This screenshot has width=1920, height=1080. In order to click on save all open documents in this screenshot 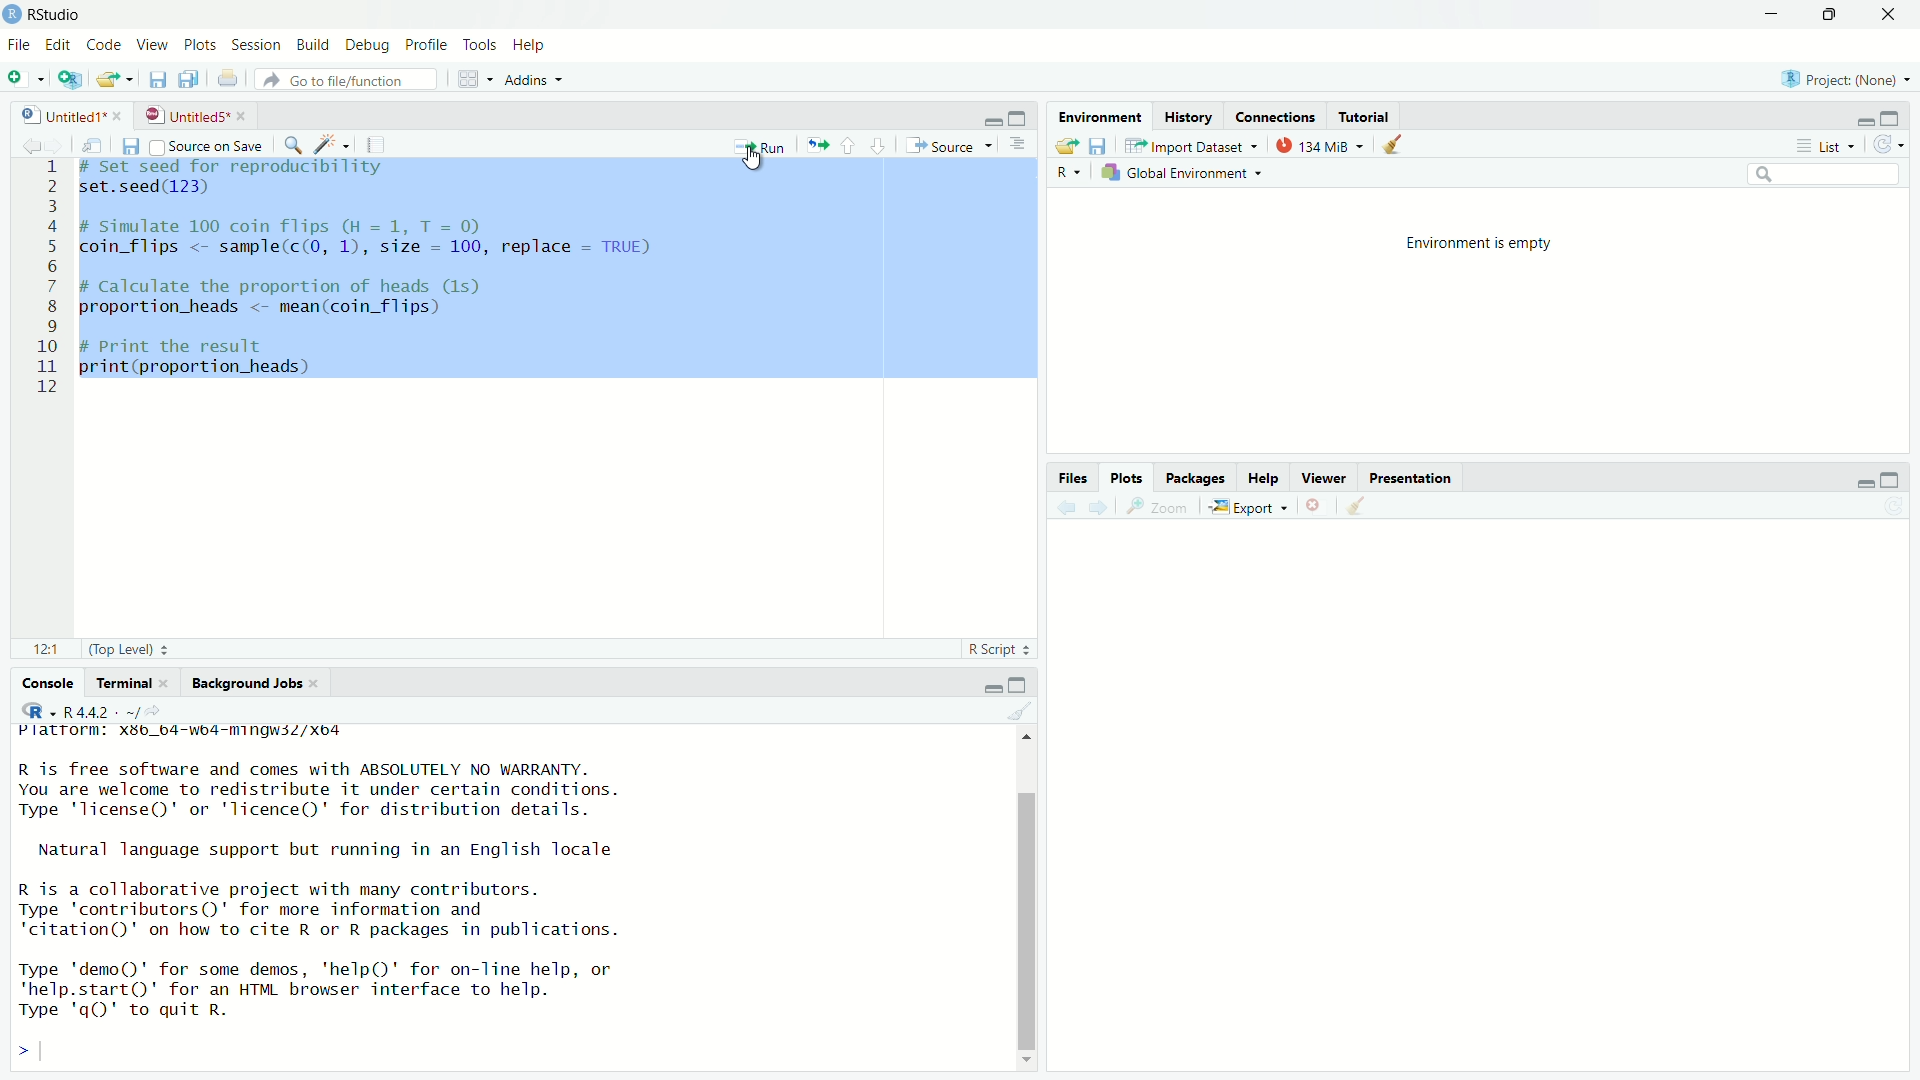, I will do `click(192, 80)`.